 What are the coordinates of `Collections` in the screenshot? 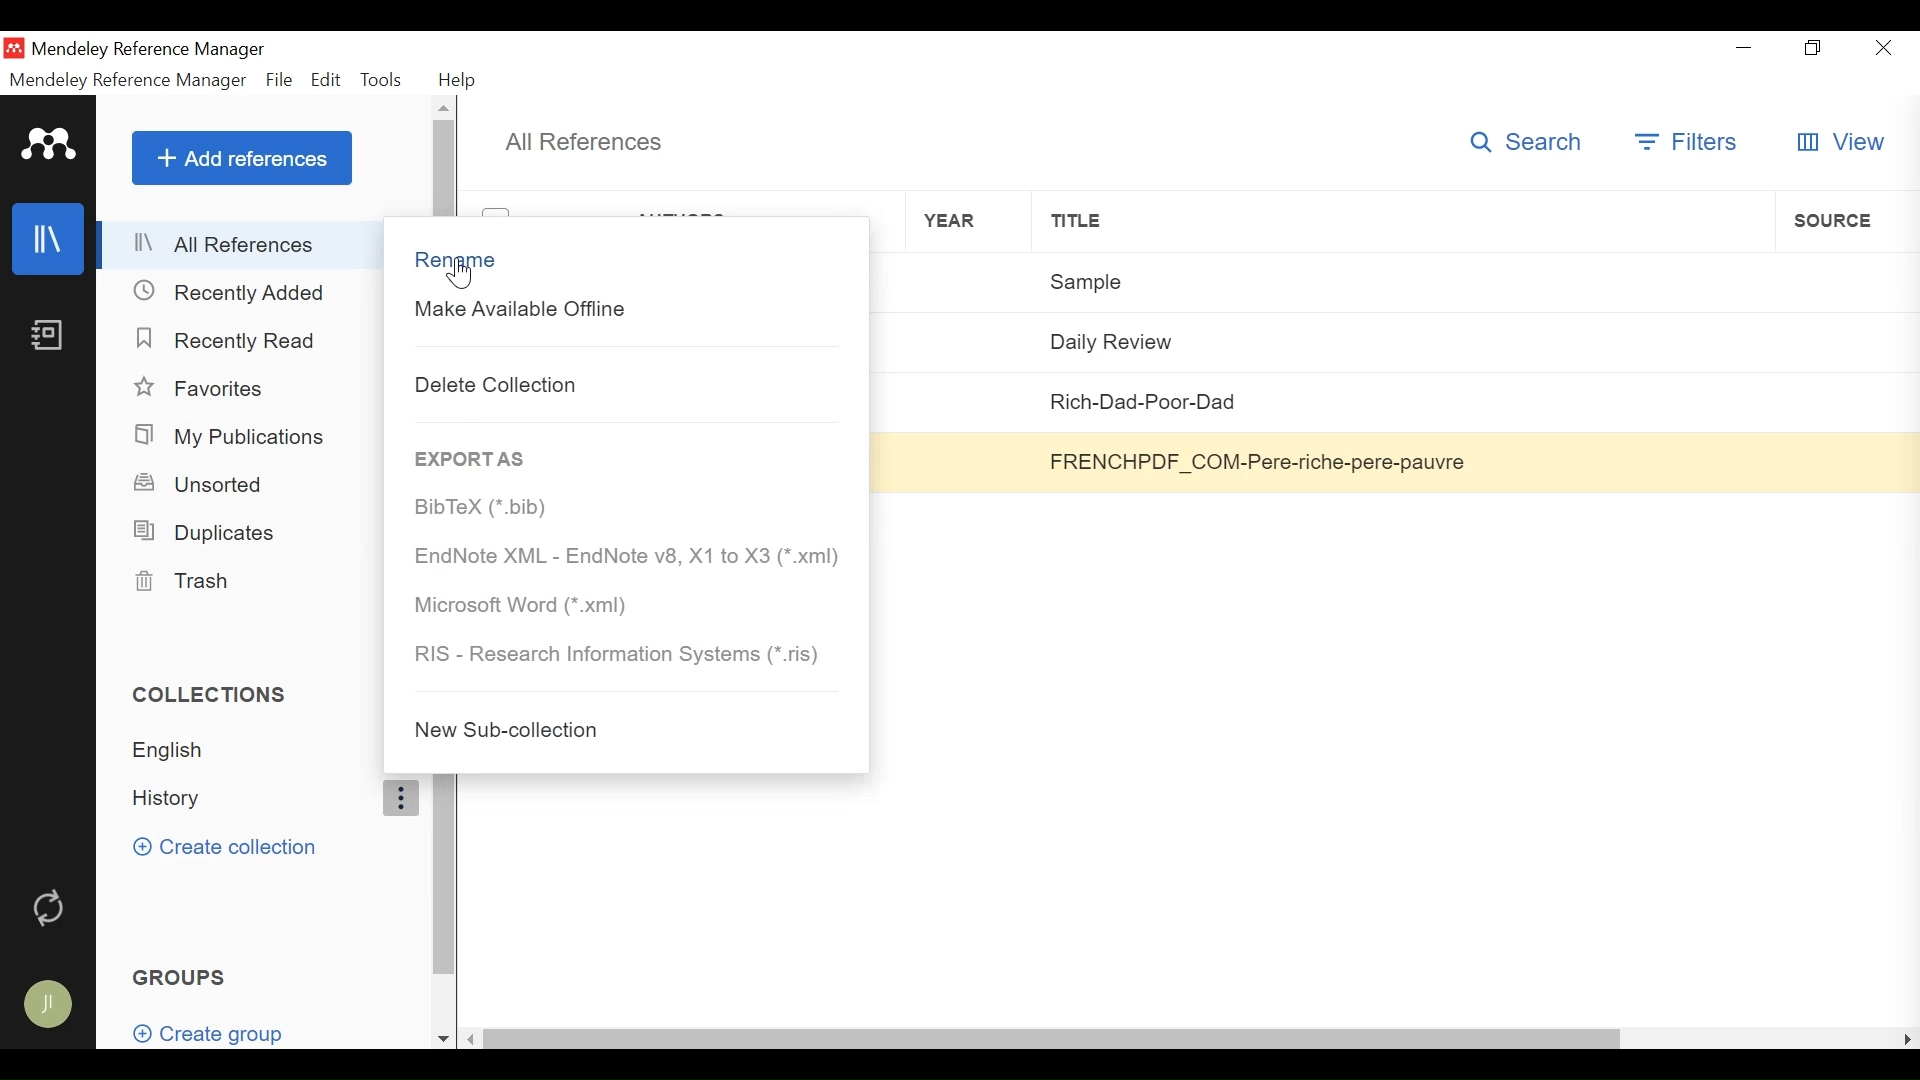 It's located at (219, 694).